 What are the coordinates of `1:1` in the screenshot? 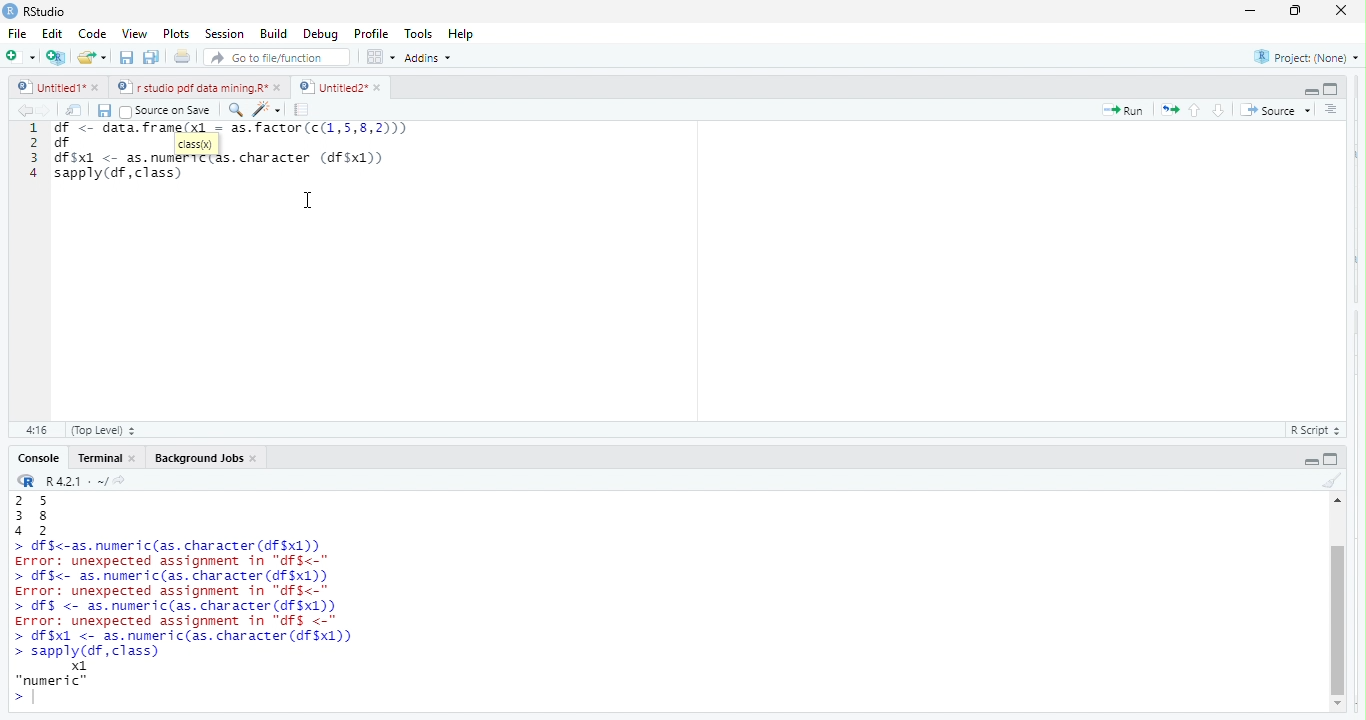 It's located at (37, 430).